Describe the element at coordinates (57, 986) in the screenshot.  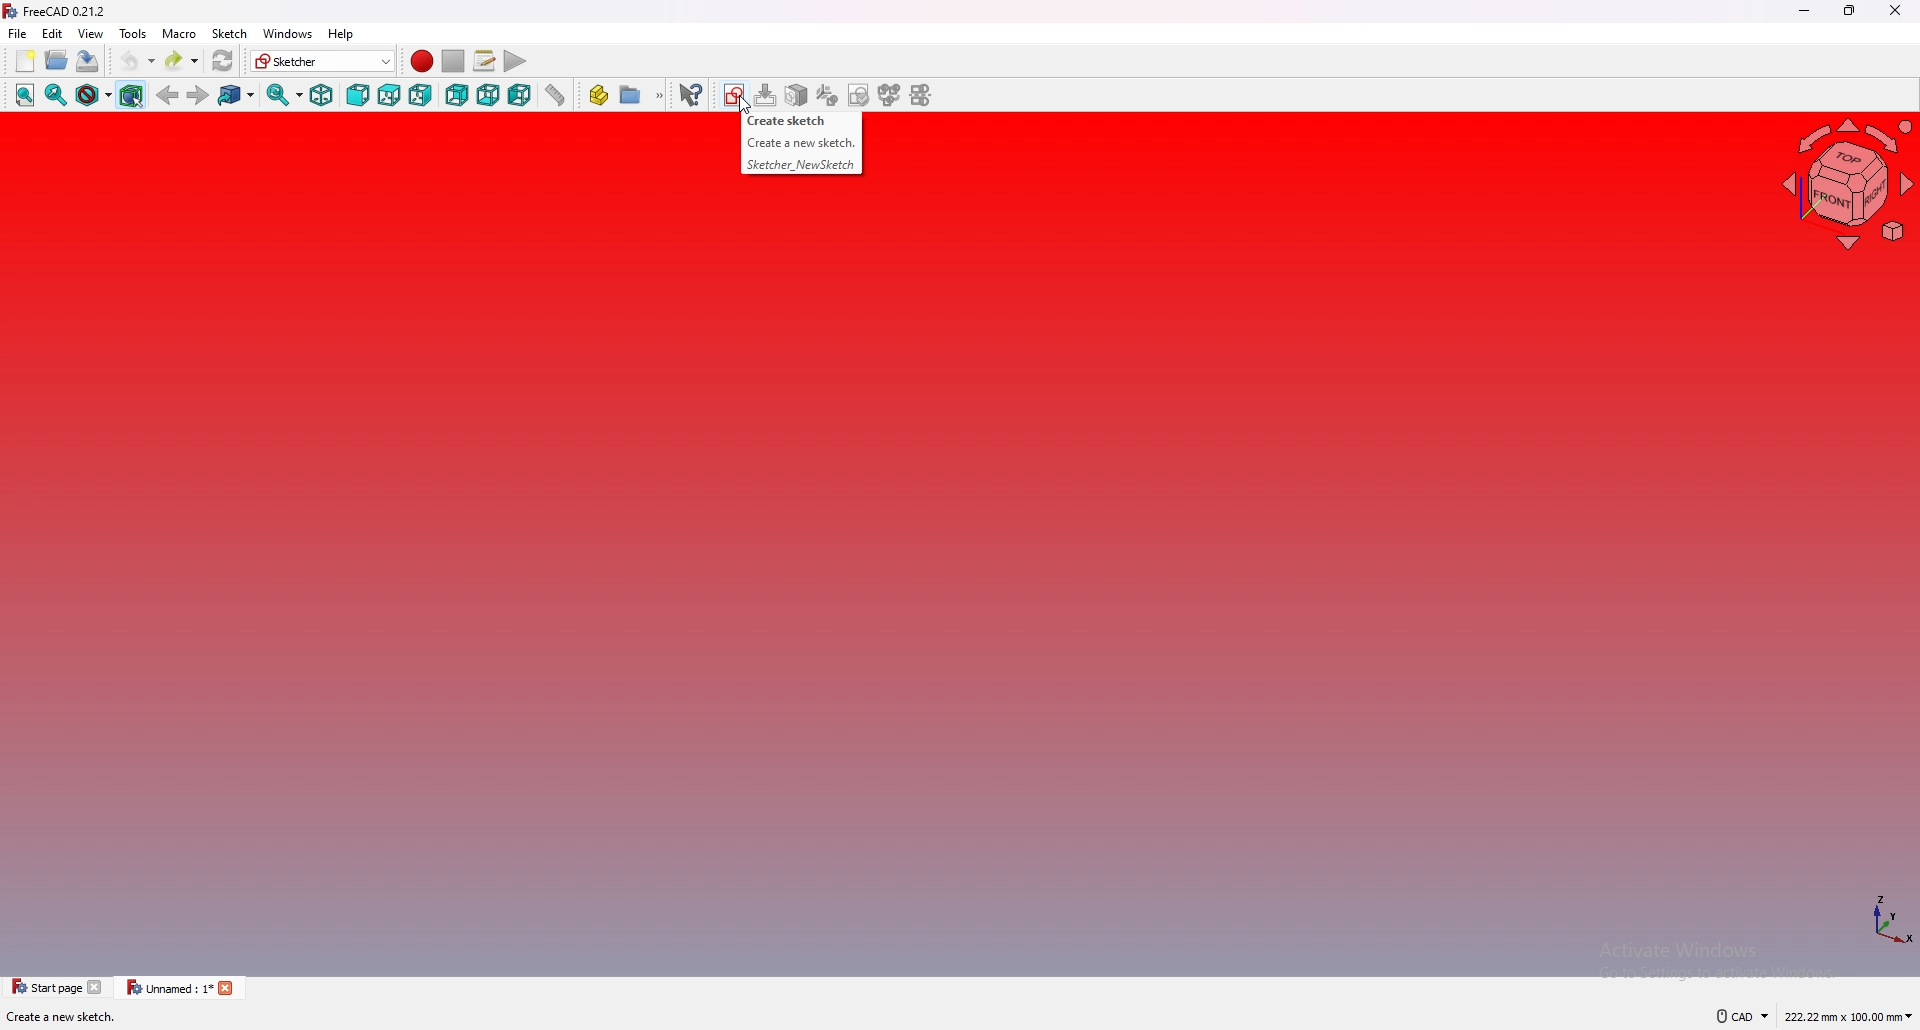
I see `tab 1` at that location.